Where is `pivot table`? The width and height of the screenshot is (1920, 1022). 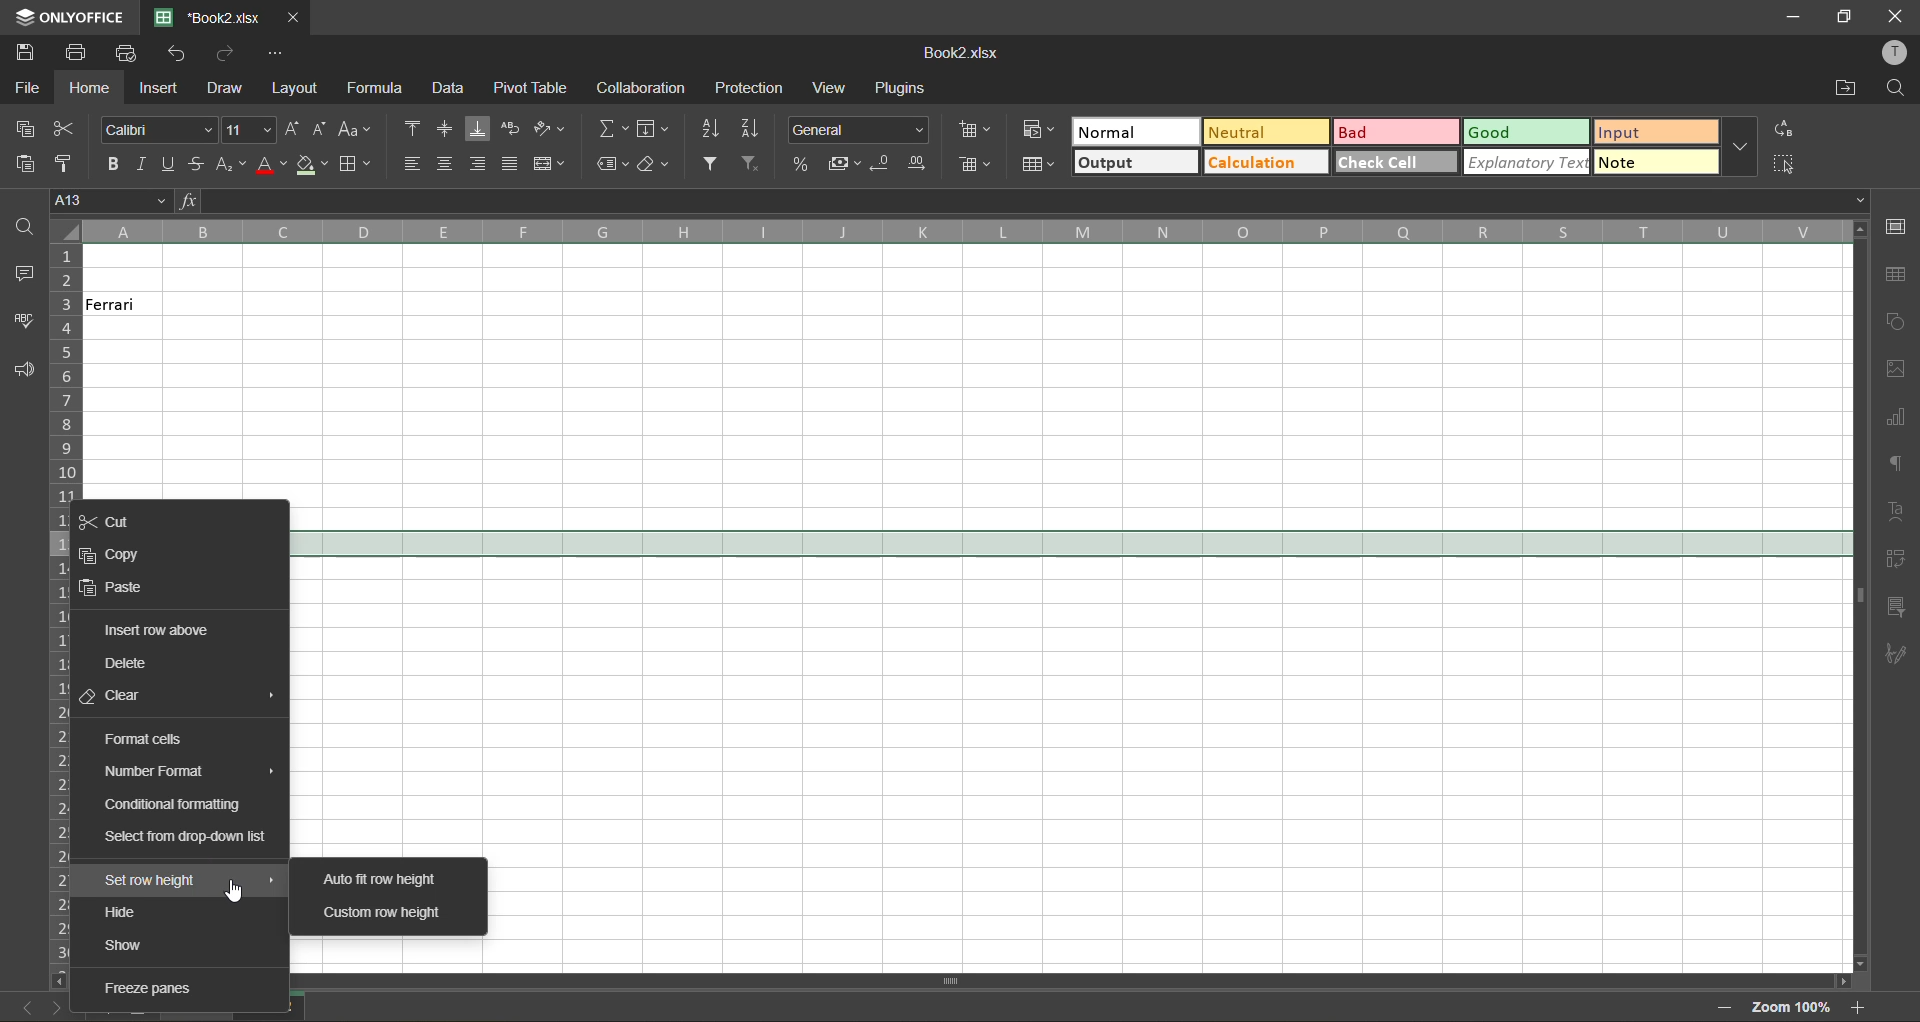 pivot table is located at coordinates (1900, 559).